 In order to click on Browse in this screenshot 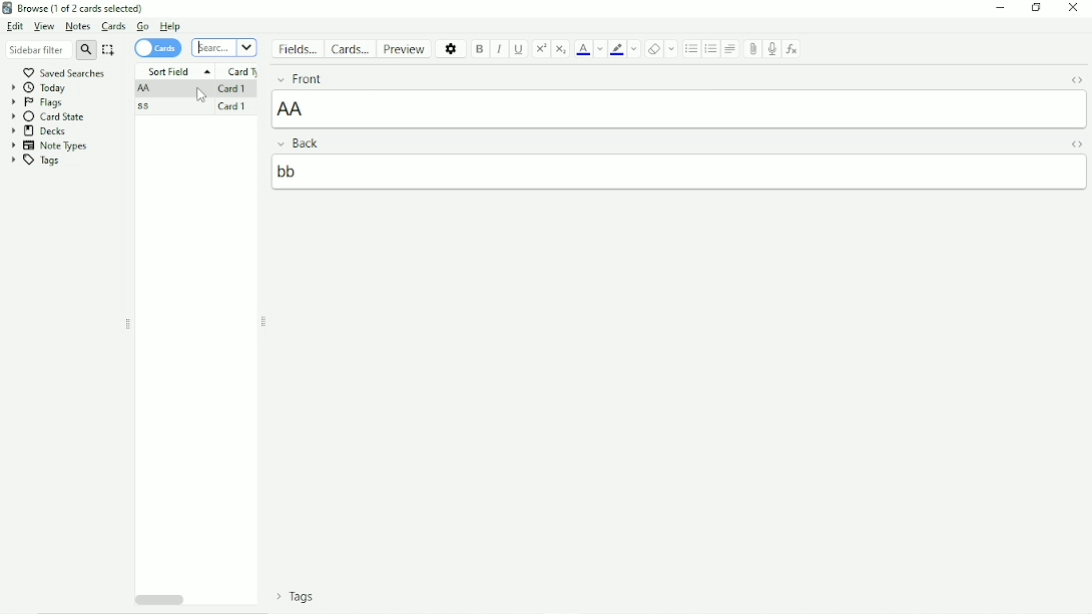, I will do `click(77, 9)`.